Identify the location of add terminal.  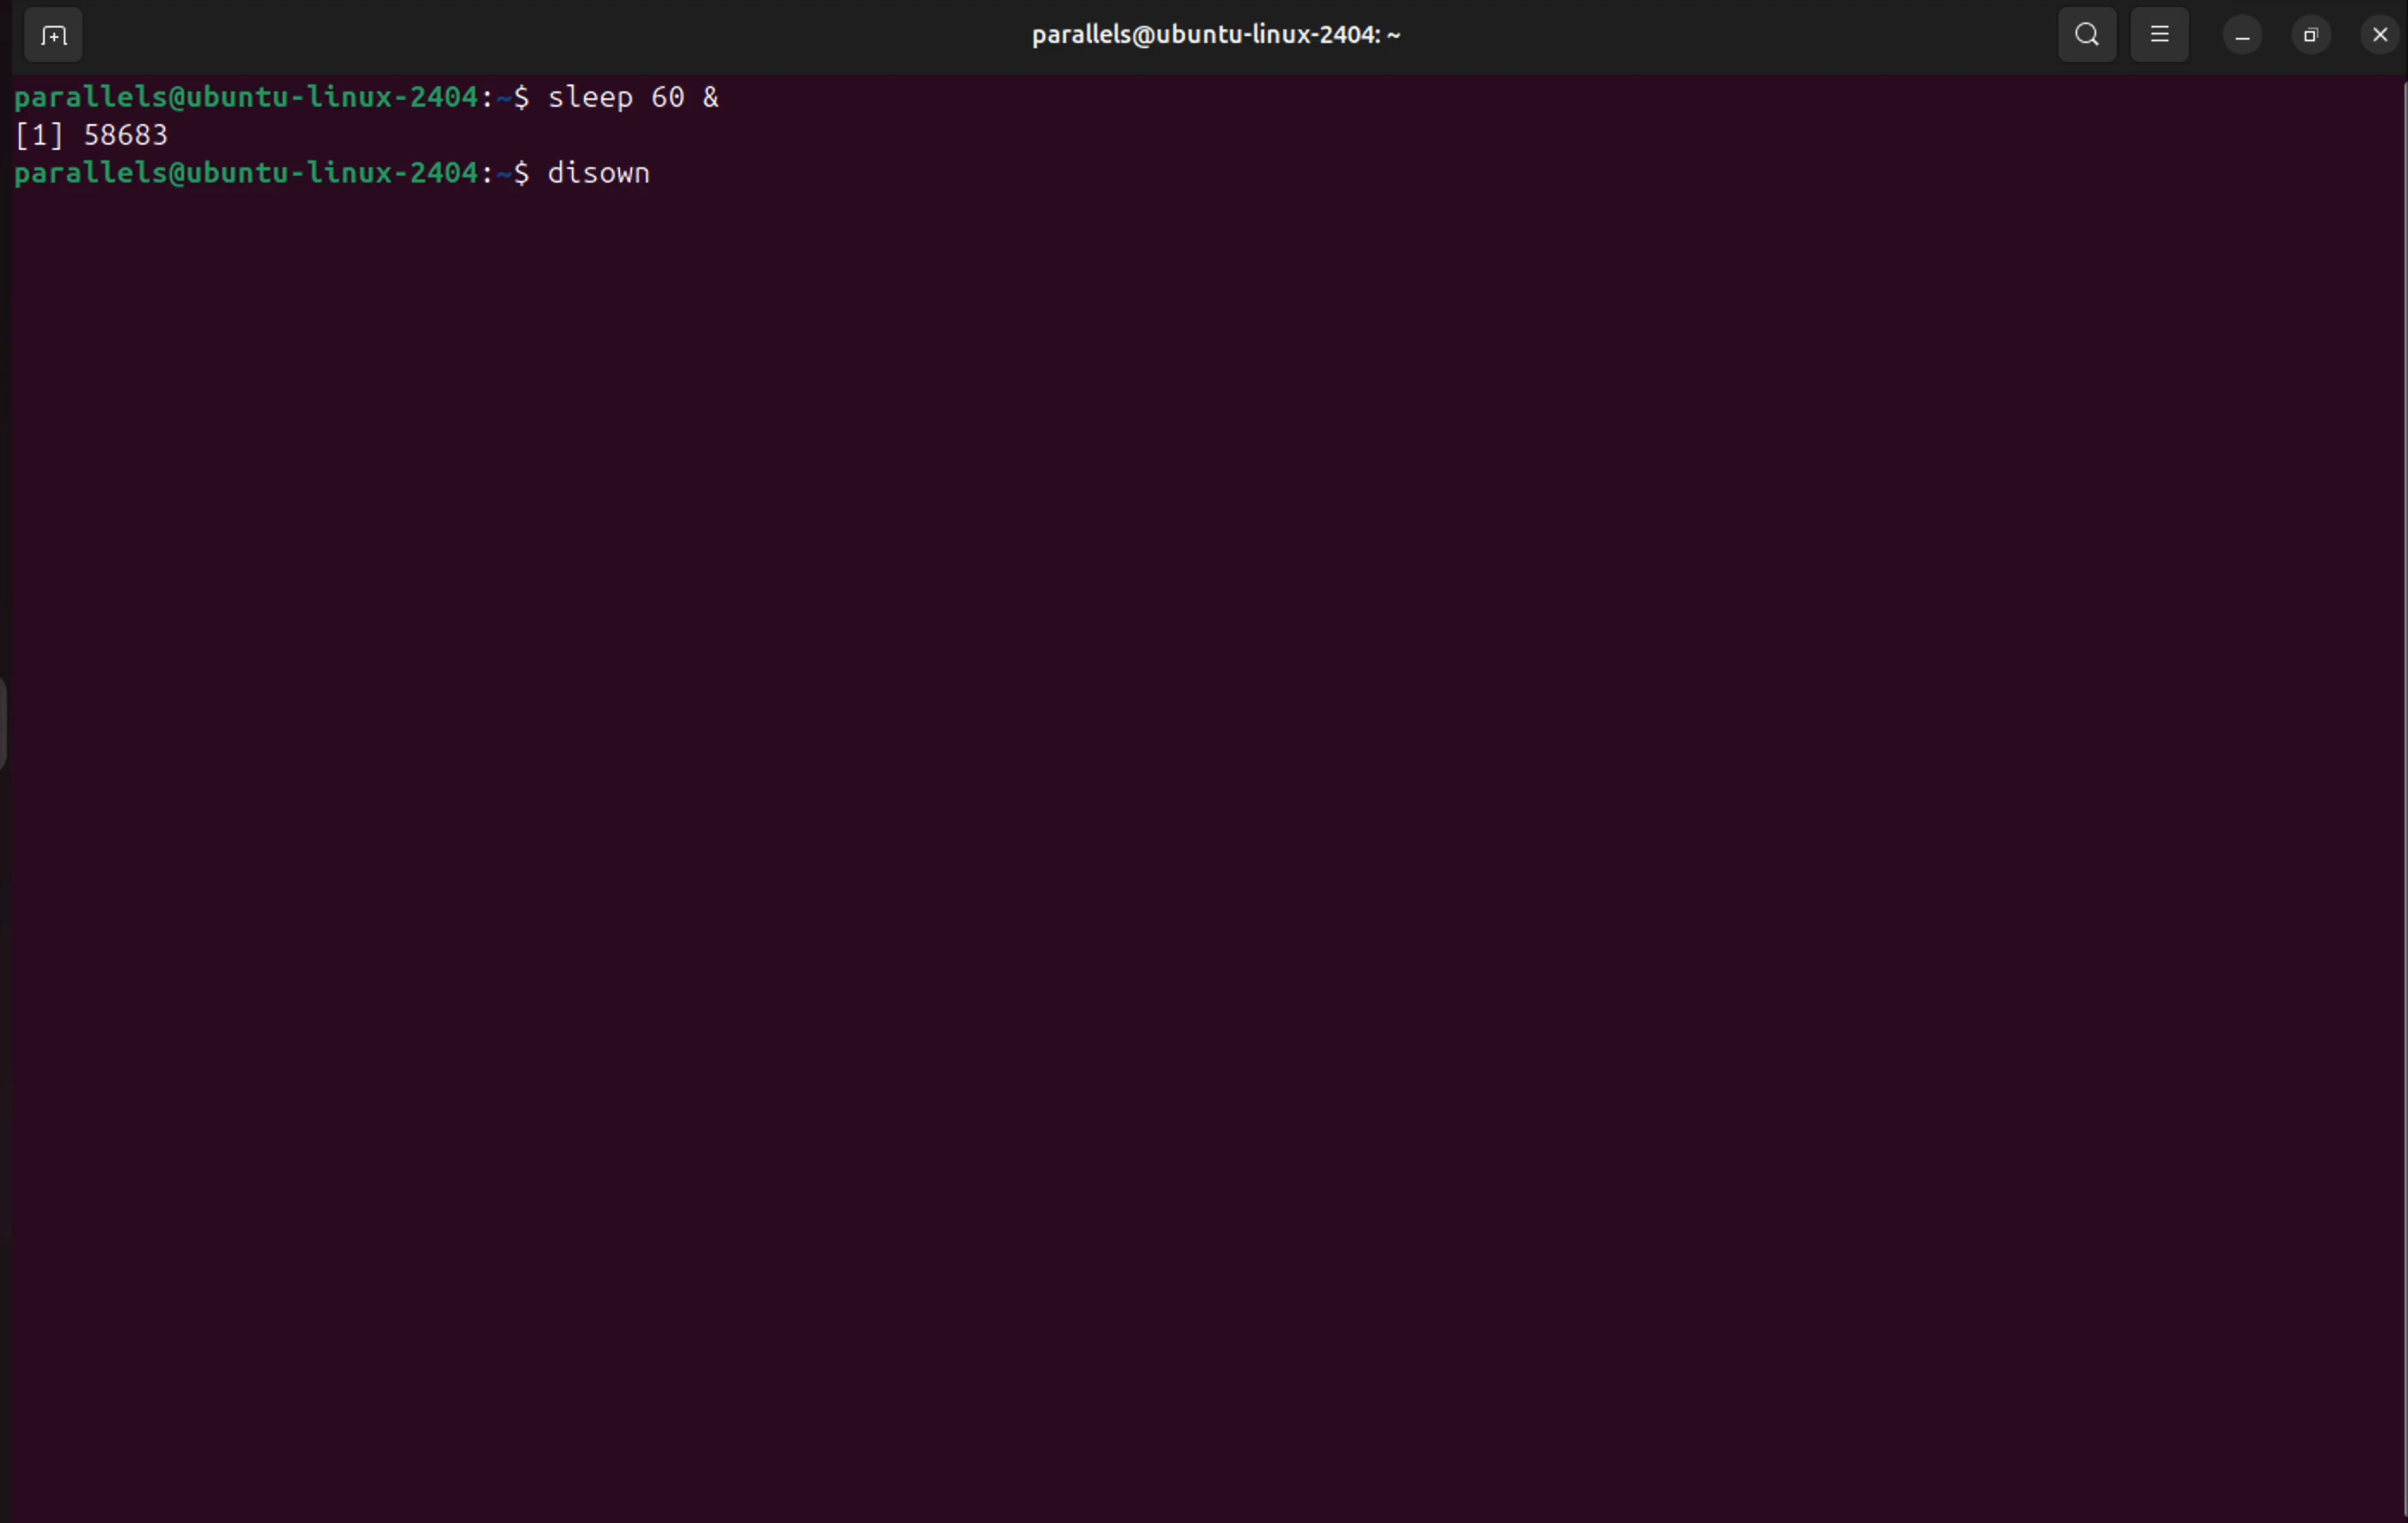
(49, 38).